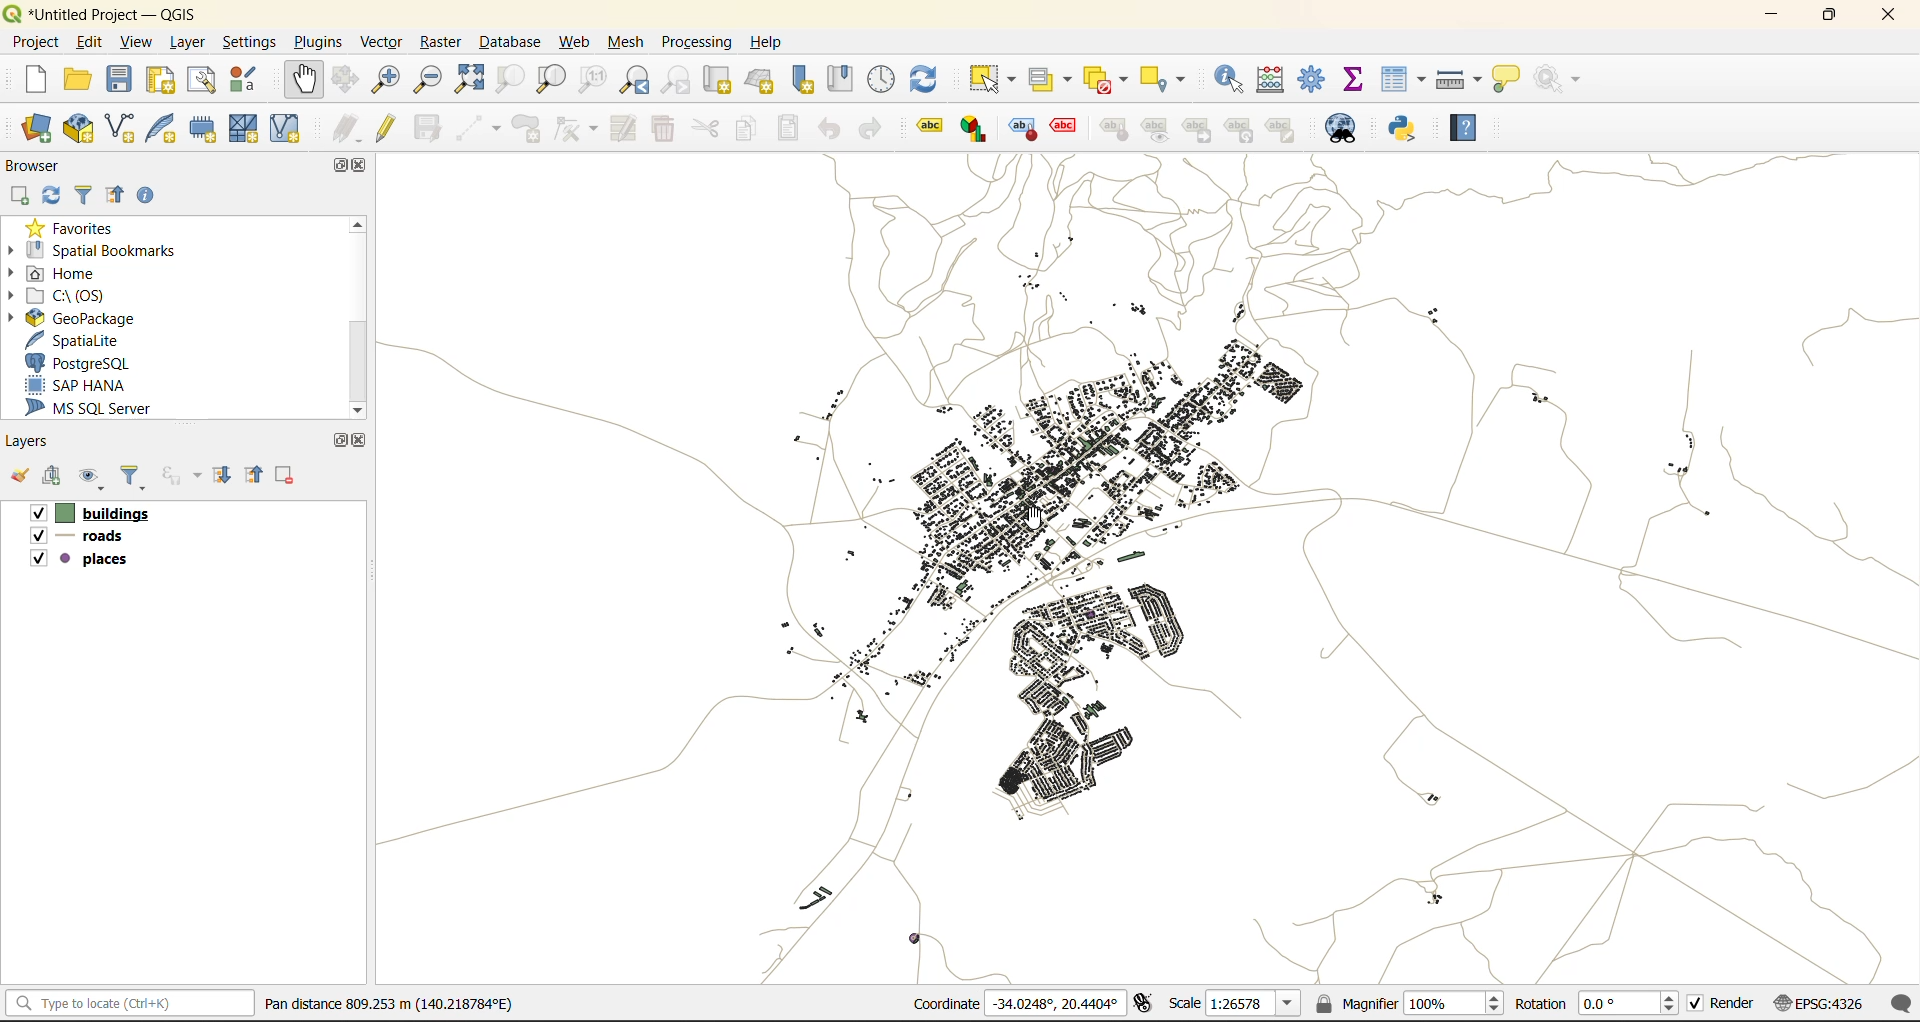  Describe the element at coordinates (1594, 1004) in the screenshot. I see `rotation` at that location.